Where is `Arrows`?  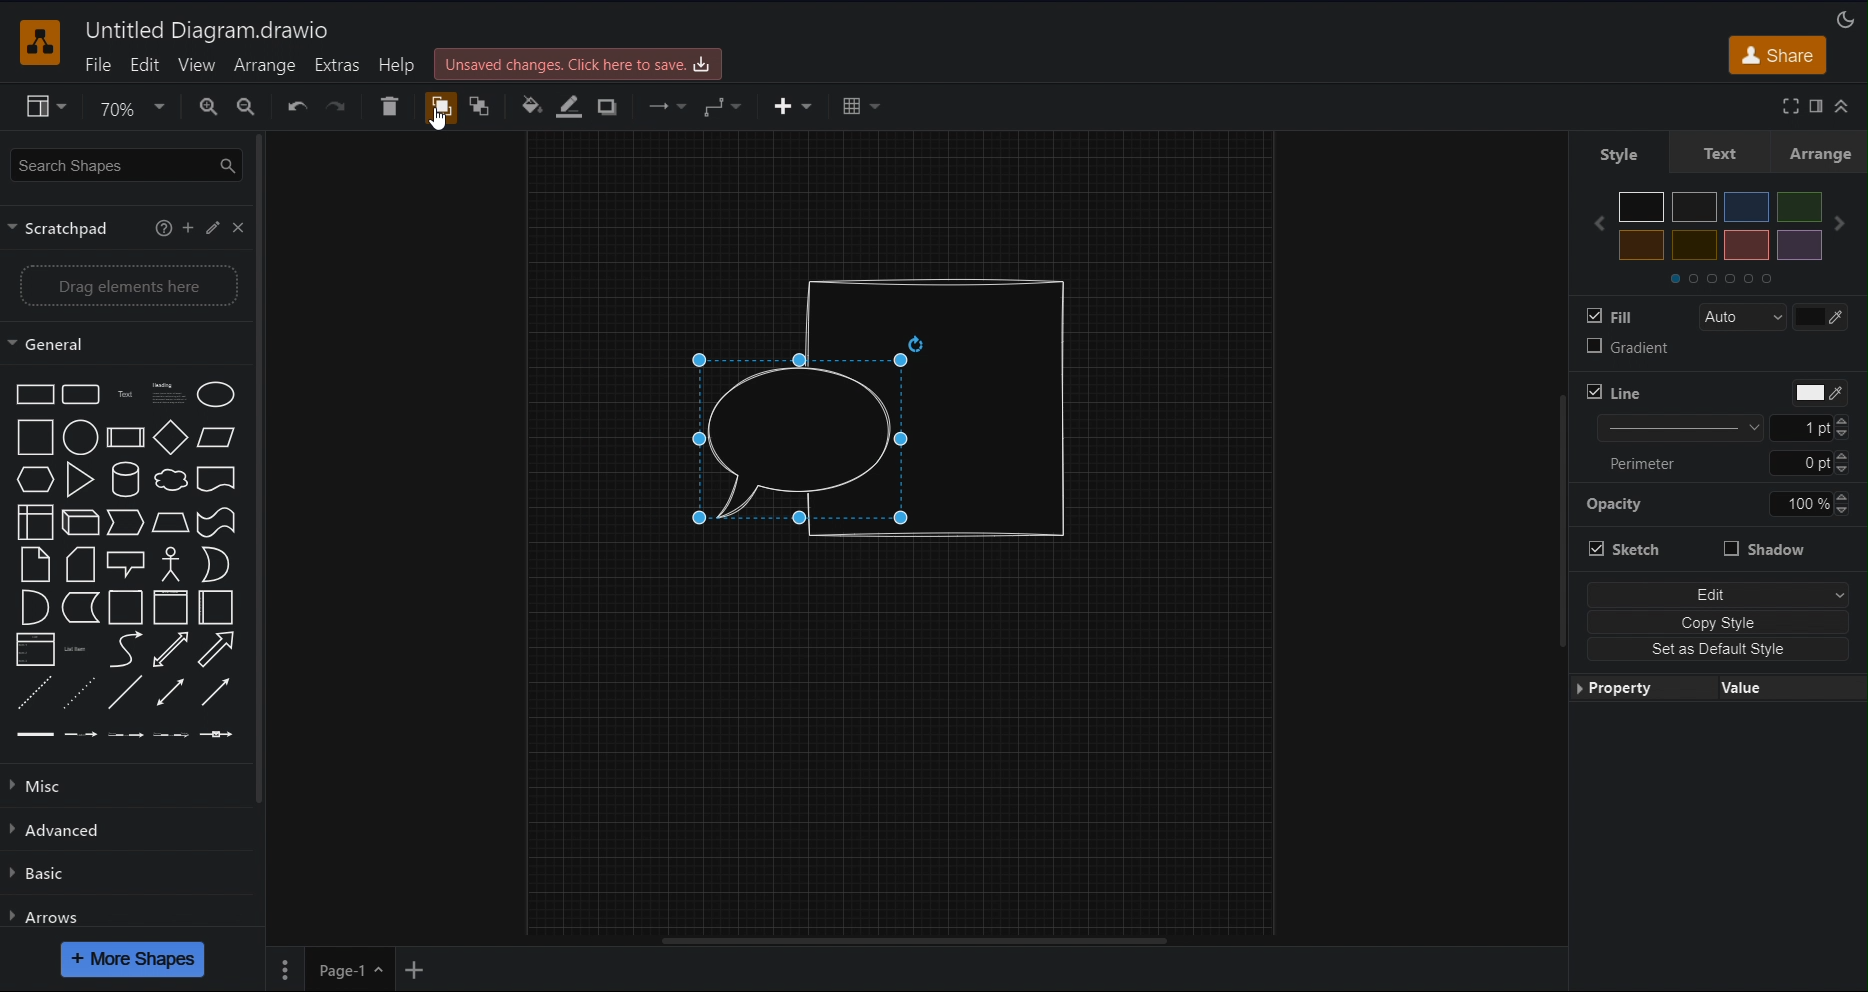 Arrows is located at coordinates (127, 910).